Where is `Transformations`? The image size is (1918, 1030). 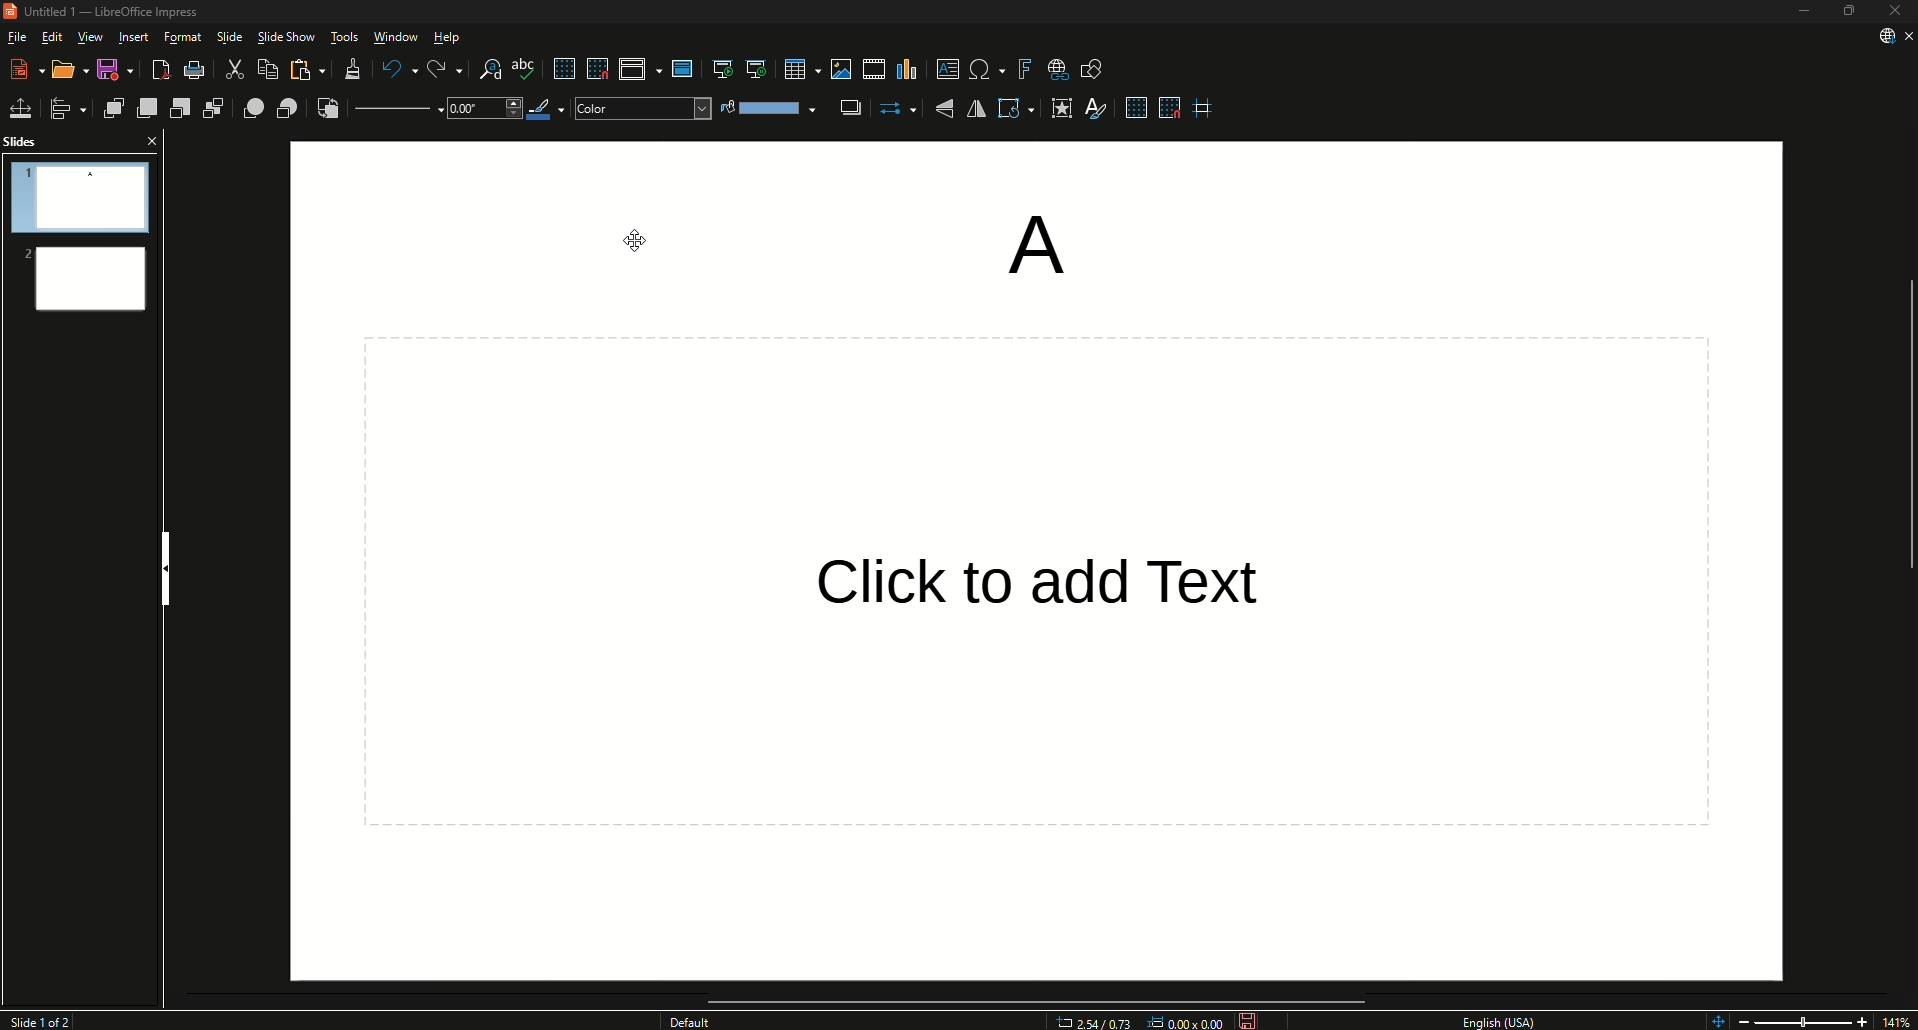
Transformations is located at coordinates (1019, 110).